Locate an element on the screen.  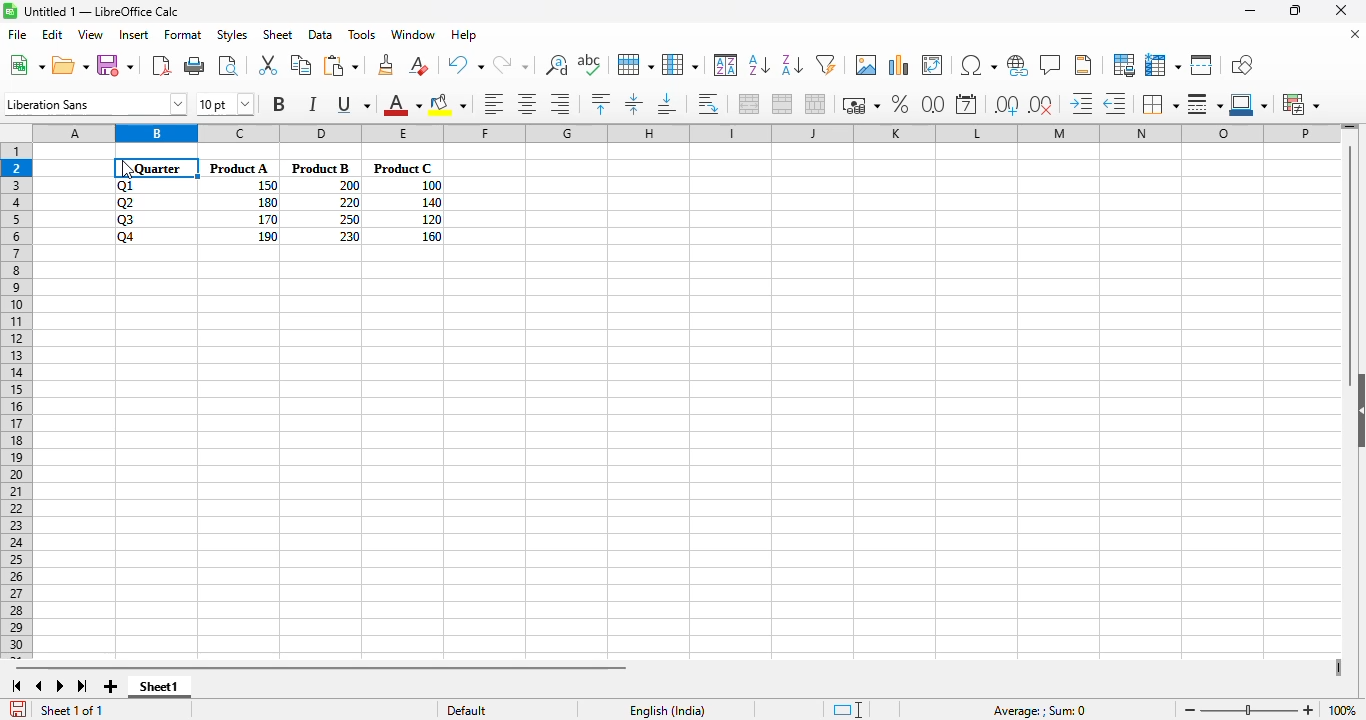
Zoom slider is located at coordinates (1249, 710).